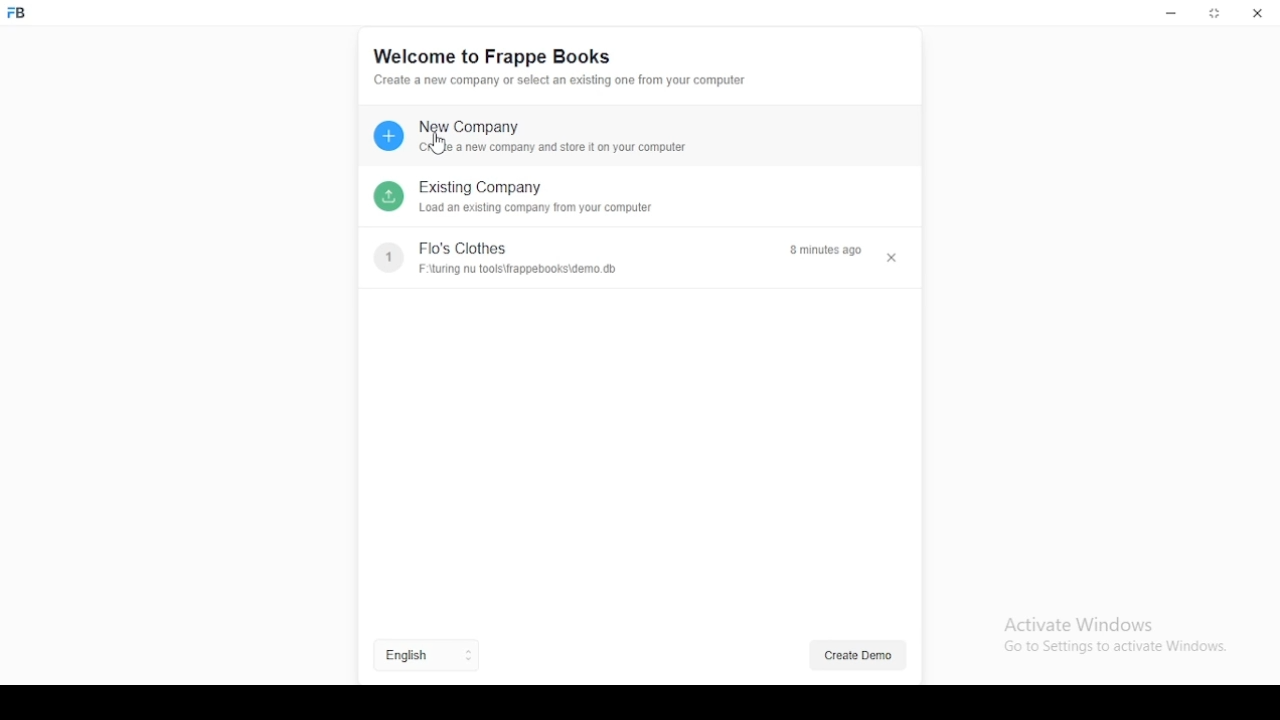 This screenshot has width=1280, height=720. What do you see at coordinates (562, 82) in the screenshot?
I see `create a new company or select an existing one from your computer` at bounding box center [562, 82].